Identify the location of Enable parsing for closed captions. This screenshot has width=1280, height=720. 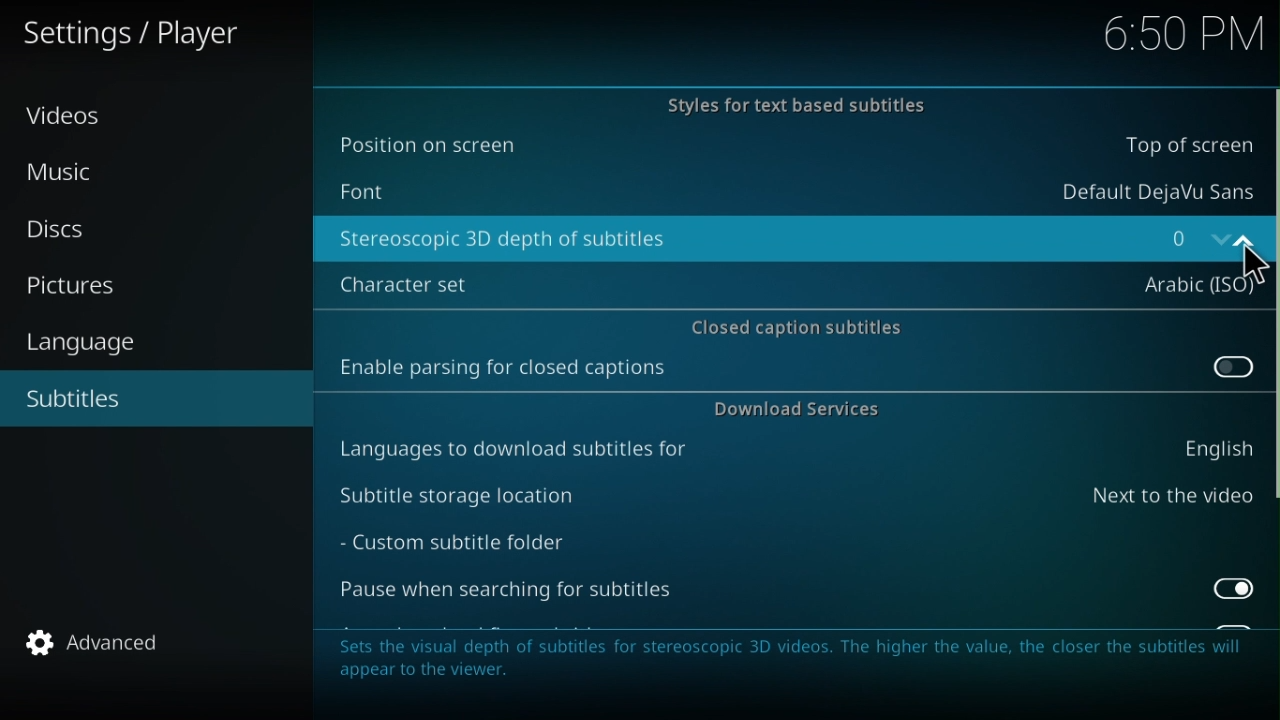
(793, 372).